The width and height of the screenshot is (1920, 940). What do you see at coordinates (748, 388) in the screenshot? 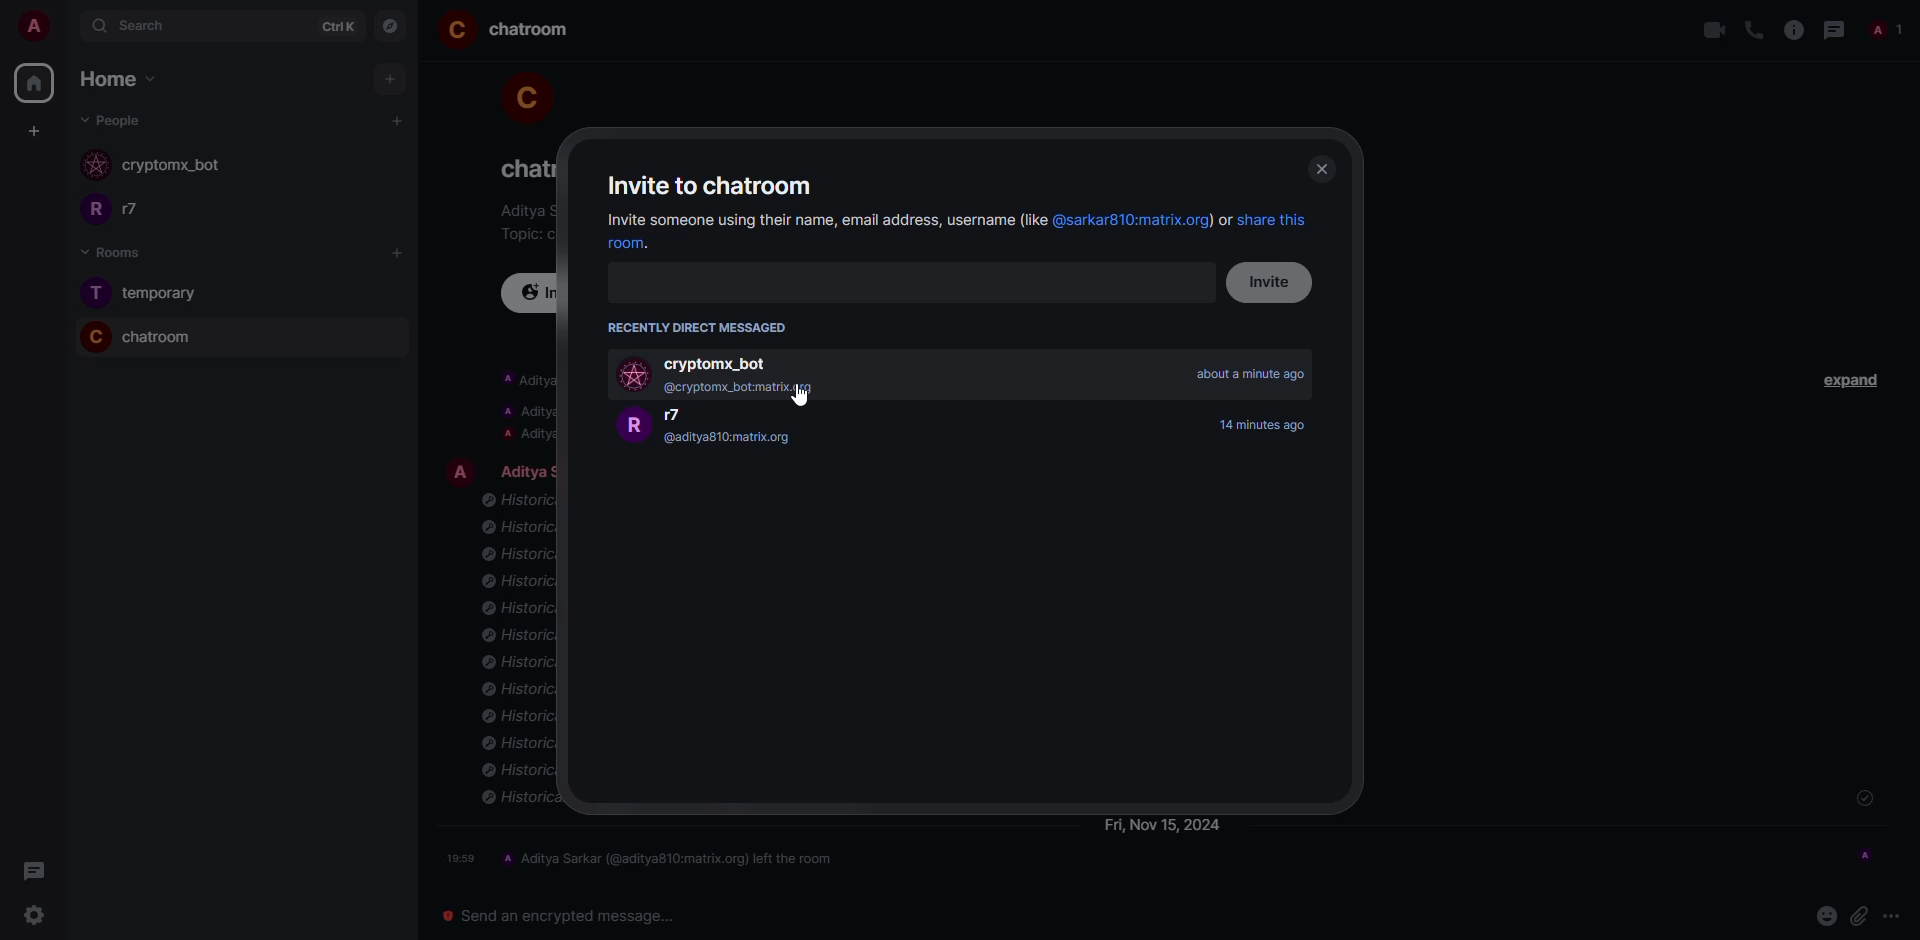
I see `email id` at bounding box center [748, 388].